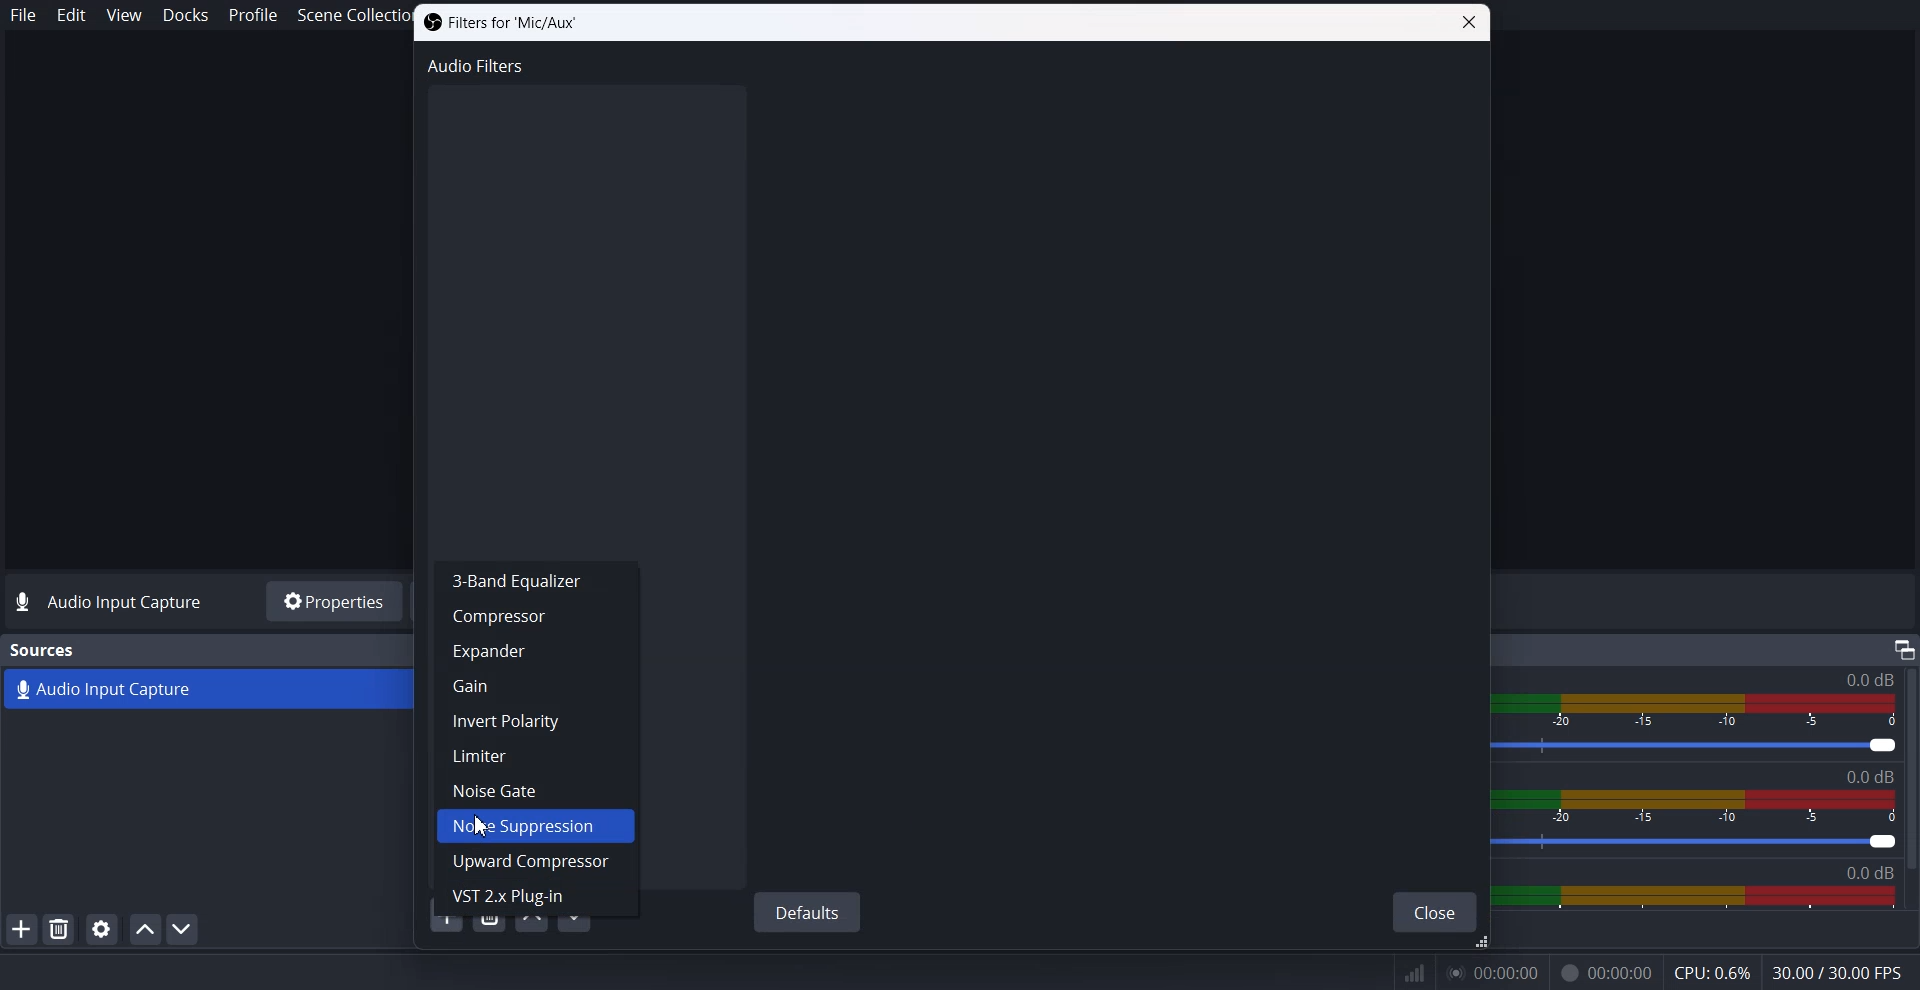  What do you see at coordinates (1709, 747) in the screenshot?
I see `Volume level adjuster` at bounding box center [1709, 747].